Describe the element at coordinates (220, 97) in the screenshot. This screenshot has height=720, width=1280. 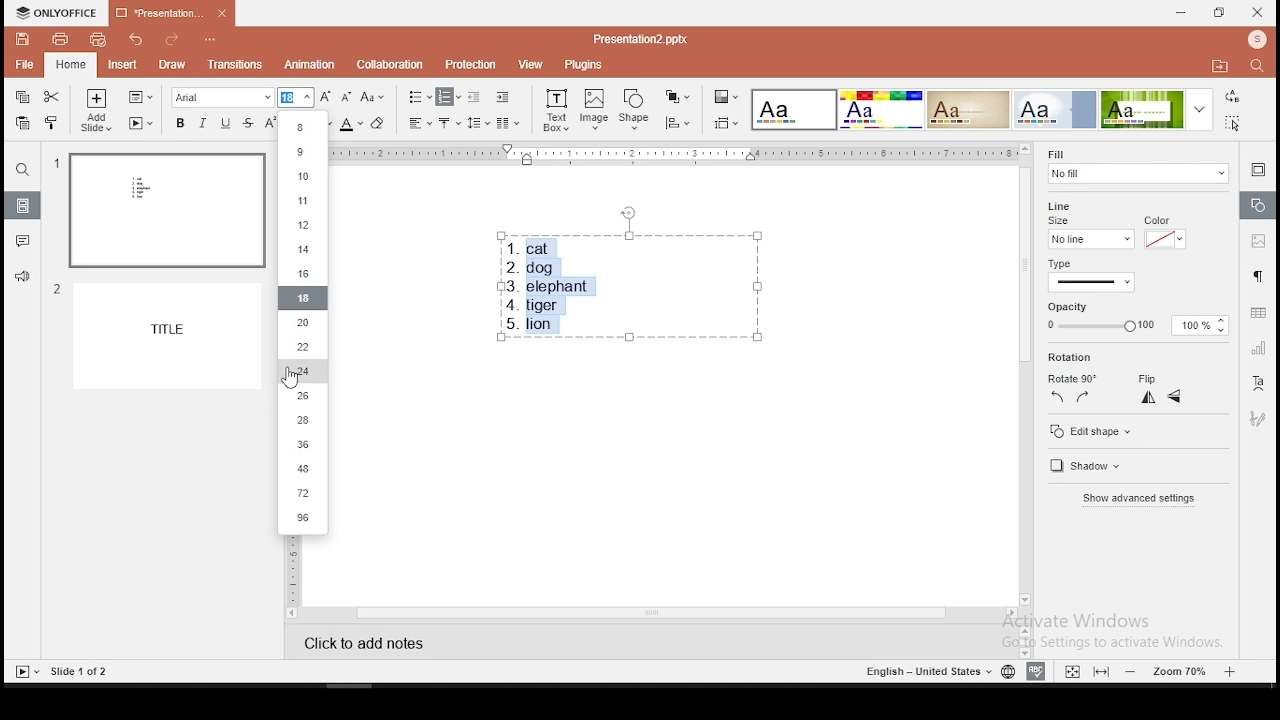
I see `font` at that location.